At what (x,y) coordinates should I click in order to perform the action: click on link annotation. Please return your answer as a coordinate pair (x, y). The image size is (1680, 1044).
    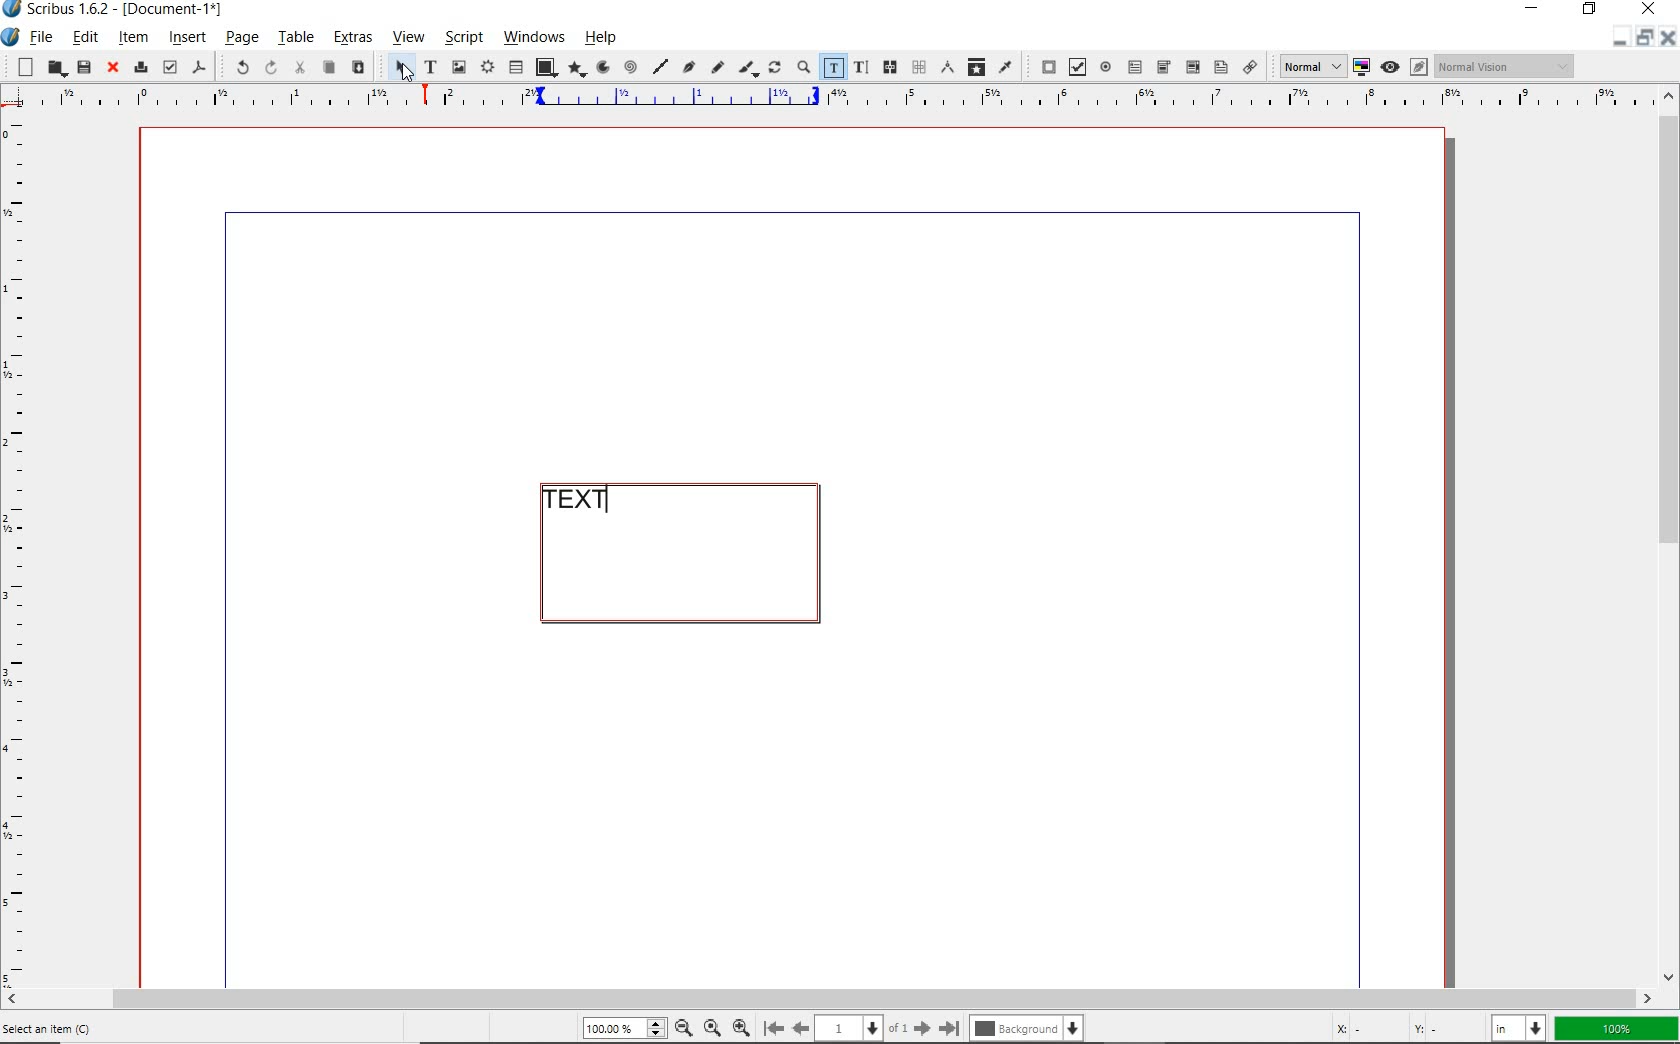
    Looking at the image, I should click on (1252, 68).